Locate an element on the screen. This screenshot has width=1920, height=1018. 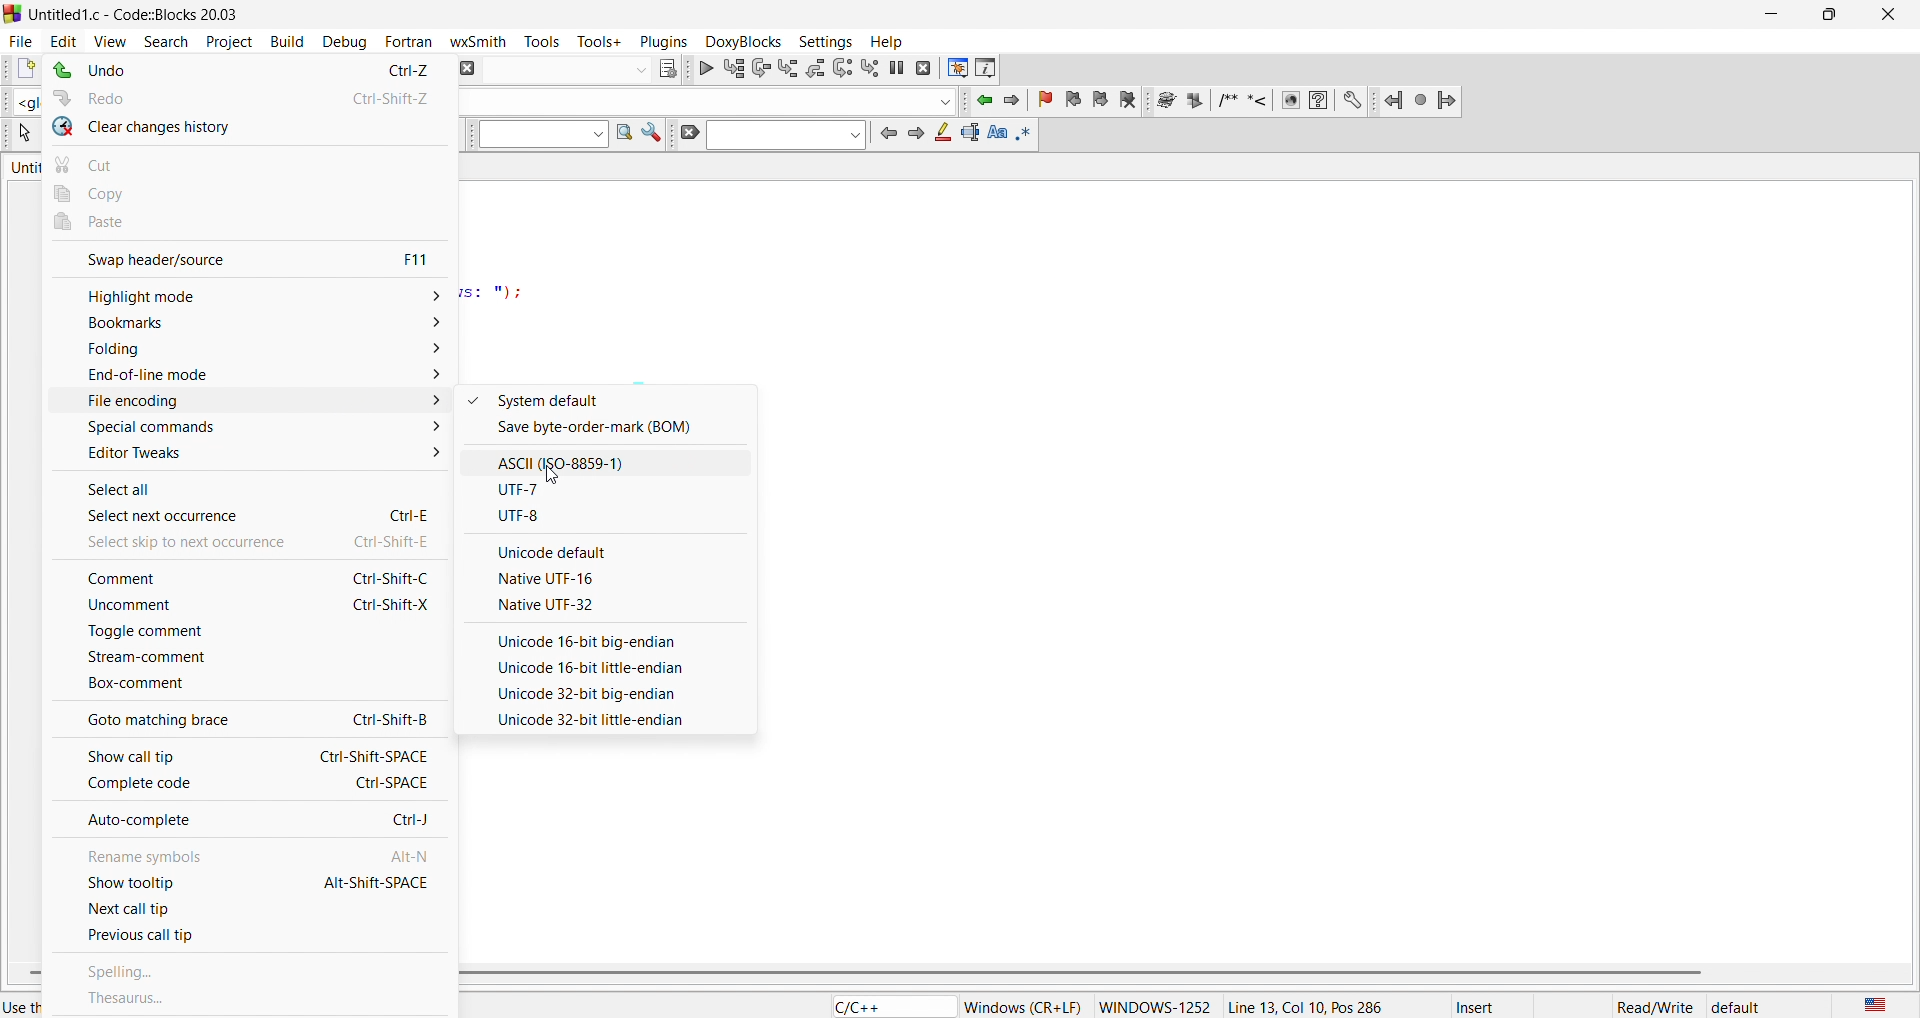
run doxy wizard is located at coordinates (1165, 100).